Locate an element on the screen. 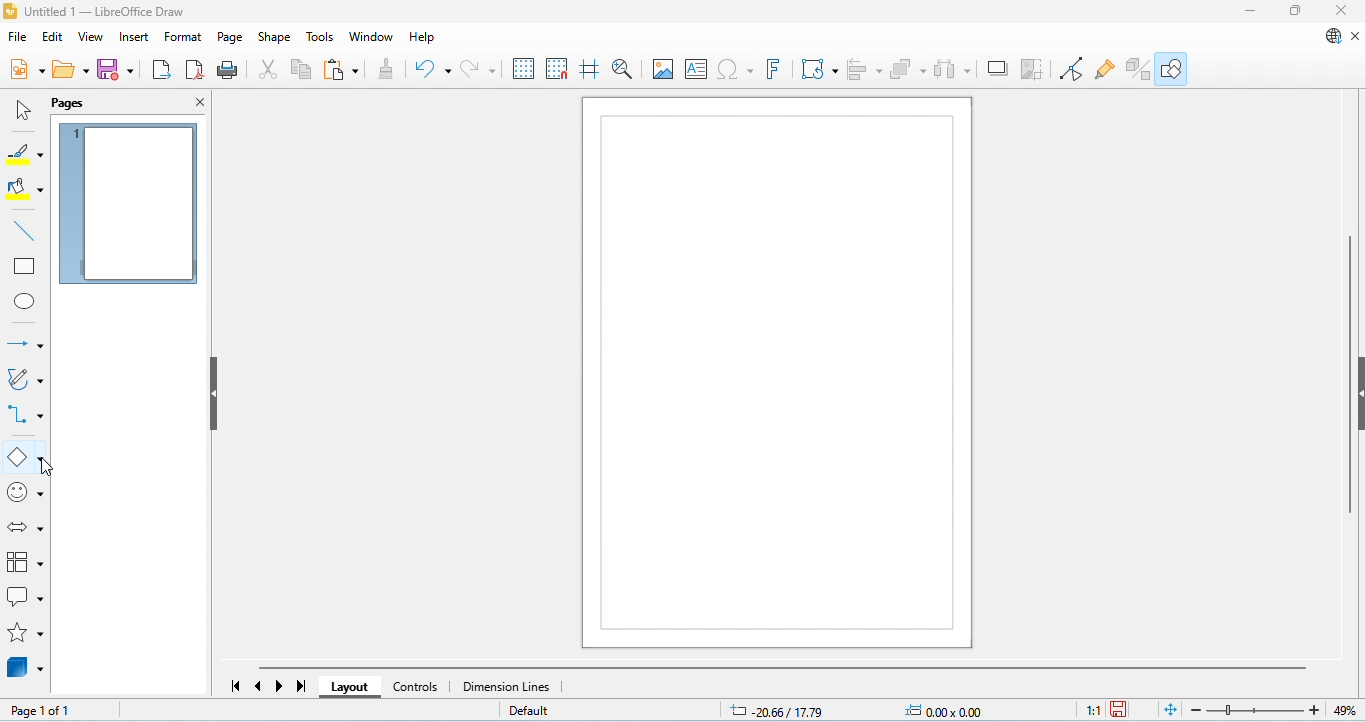 This screenshot has width=1366, height=722. file is located at coordinates (18, 36).